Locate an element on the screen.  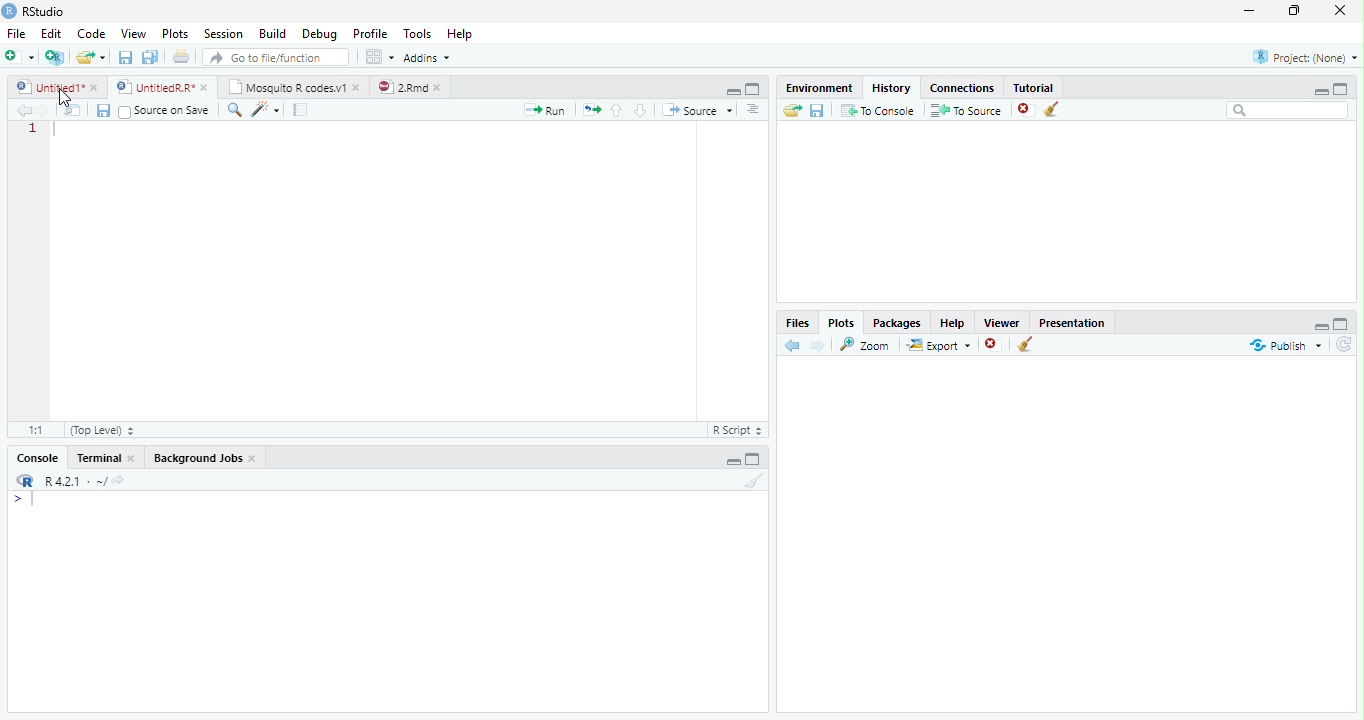
Terminal is located at coordinates (107, 457).